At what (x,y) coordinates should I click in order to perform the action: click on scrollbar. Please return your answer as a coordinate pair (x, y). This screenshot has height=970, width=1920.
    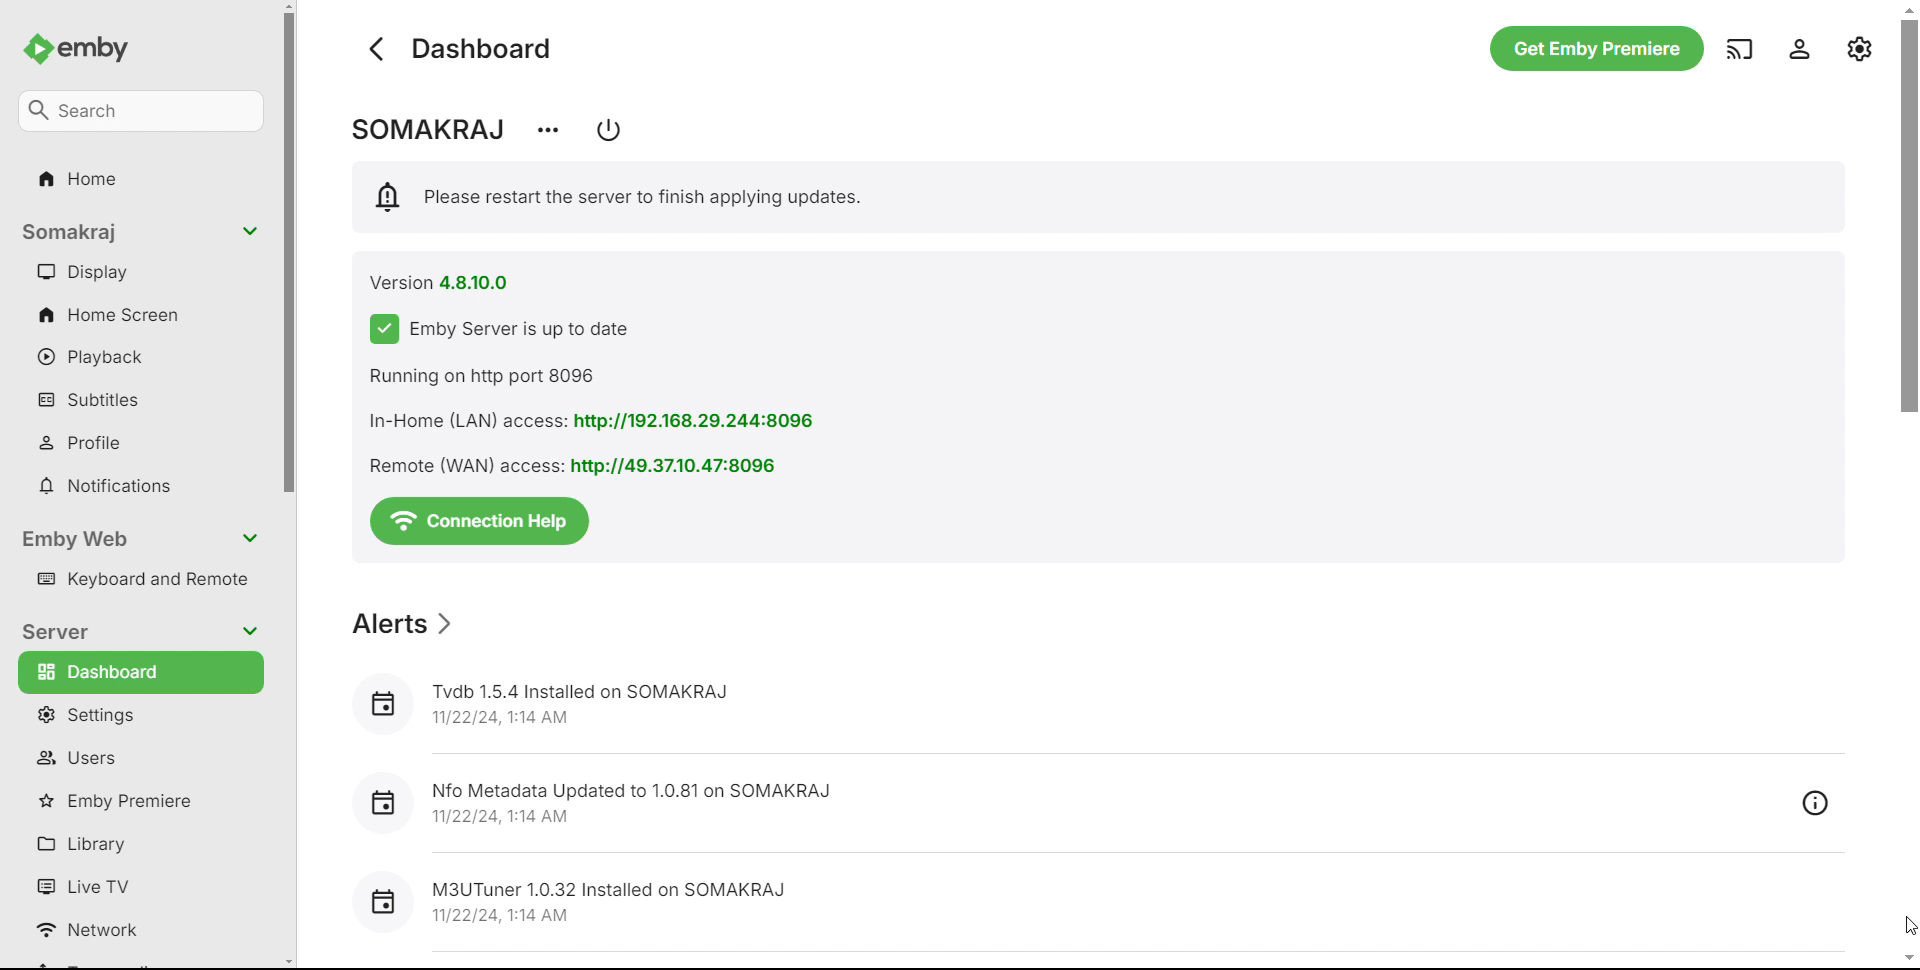
    Looking at the image, I should click on (292, 486).